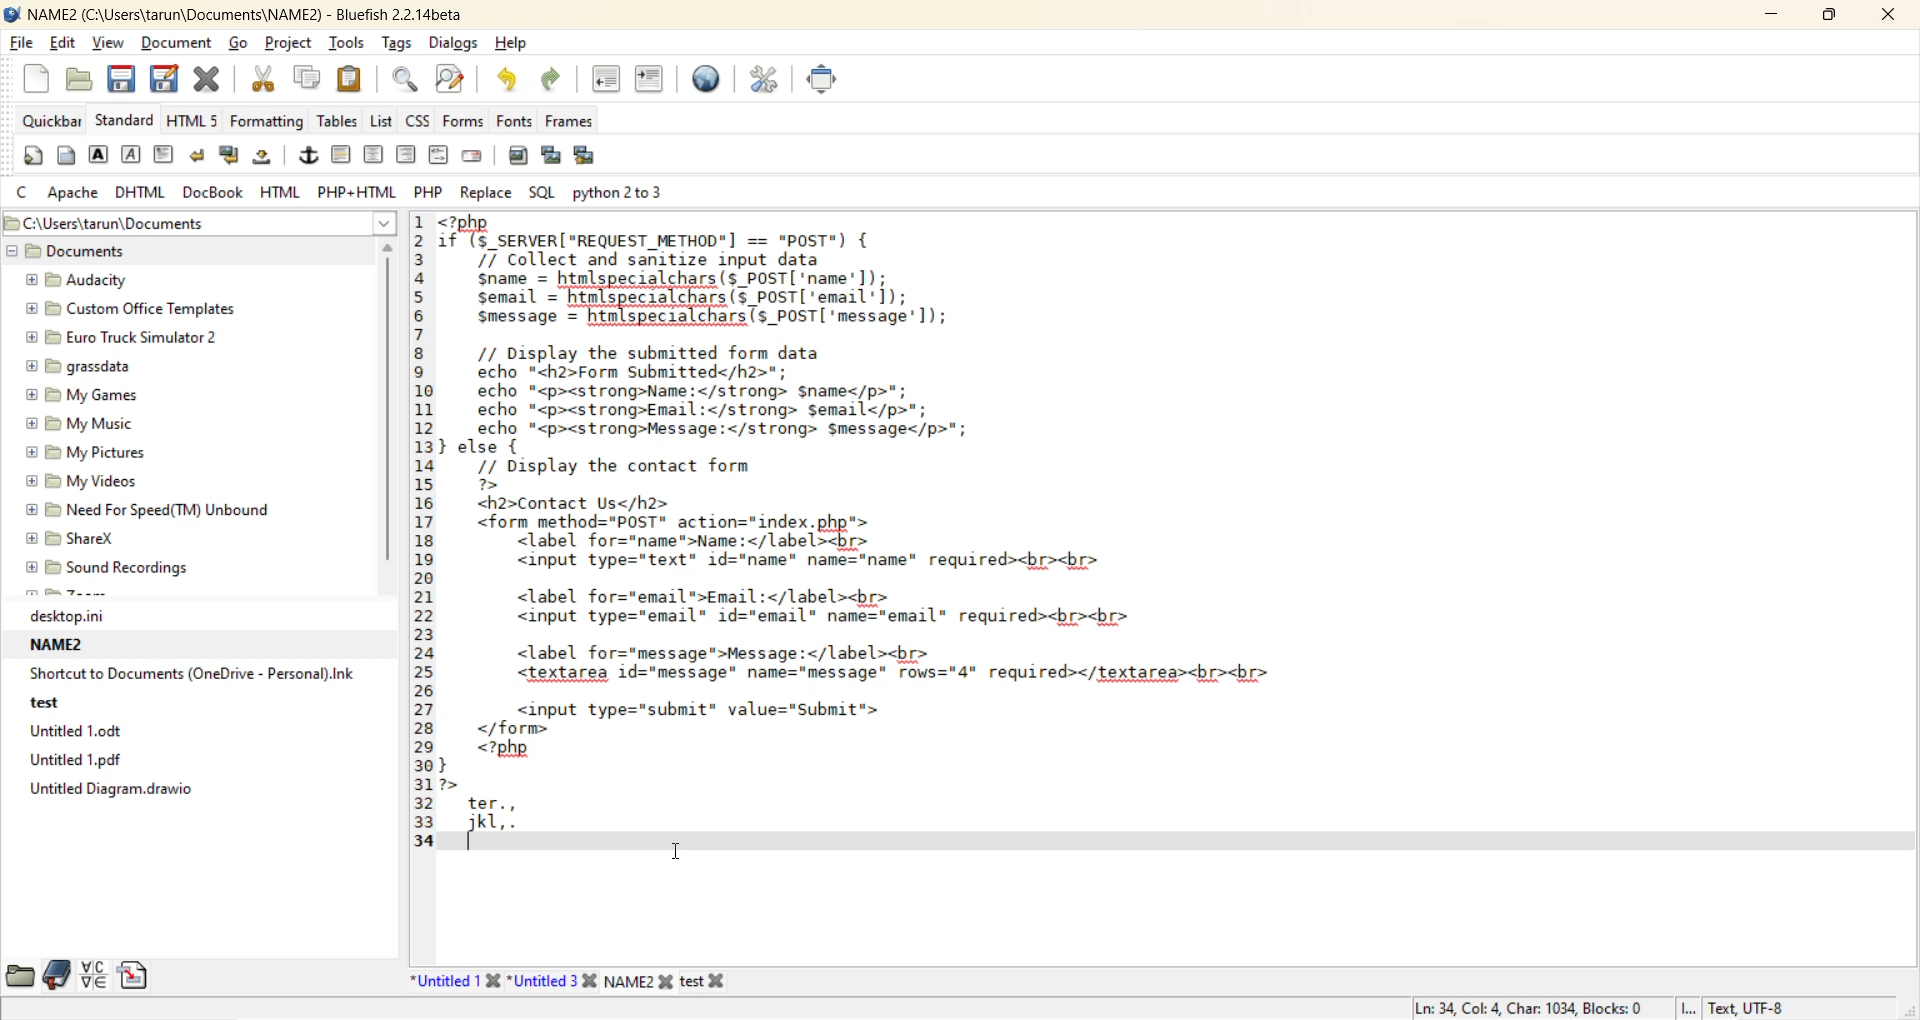 This screenshot has width=1920, height=1020. What do you see at coordinates (99, 155) in the screenshot?
I see `strong` at bounding box center [99, 155].